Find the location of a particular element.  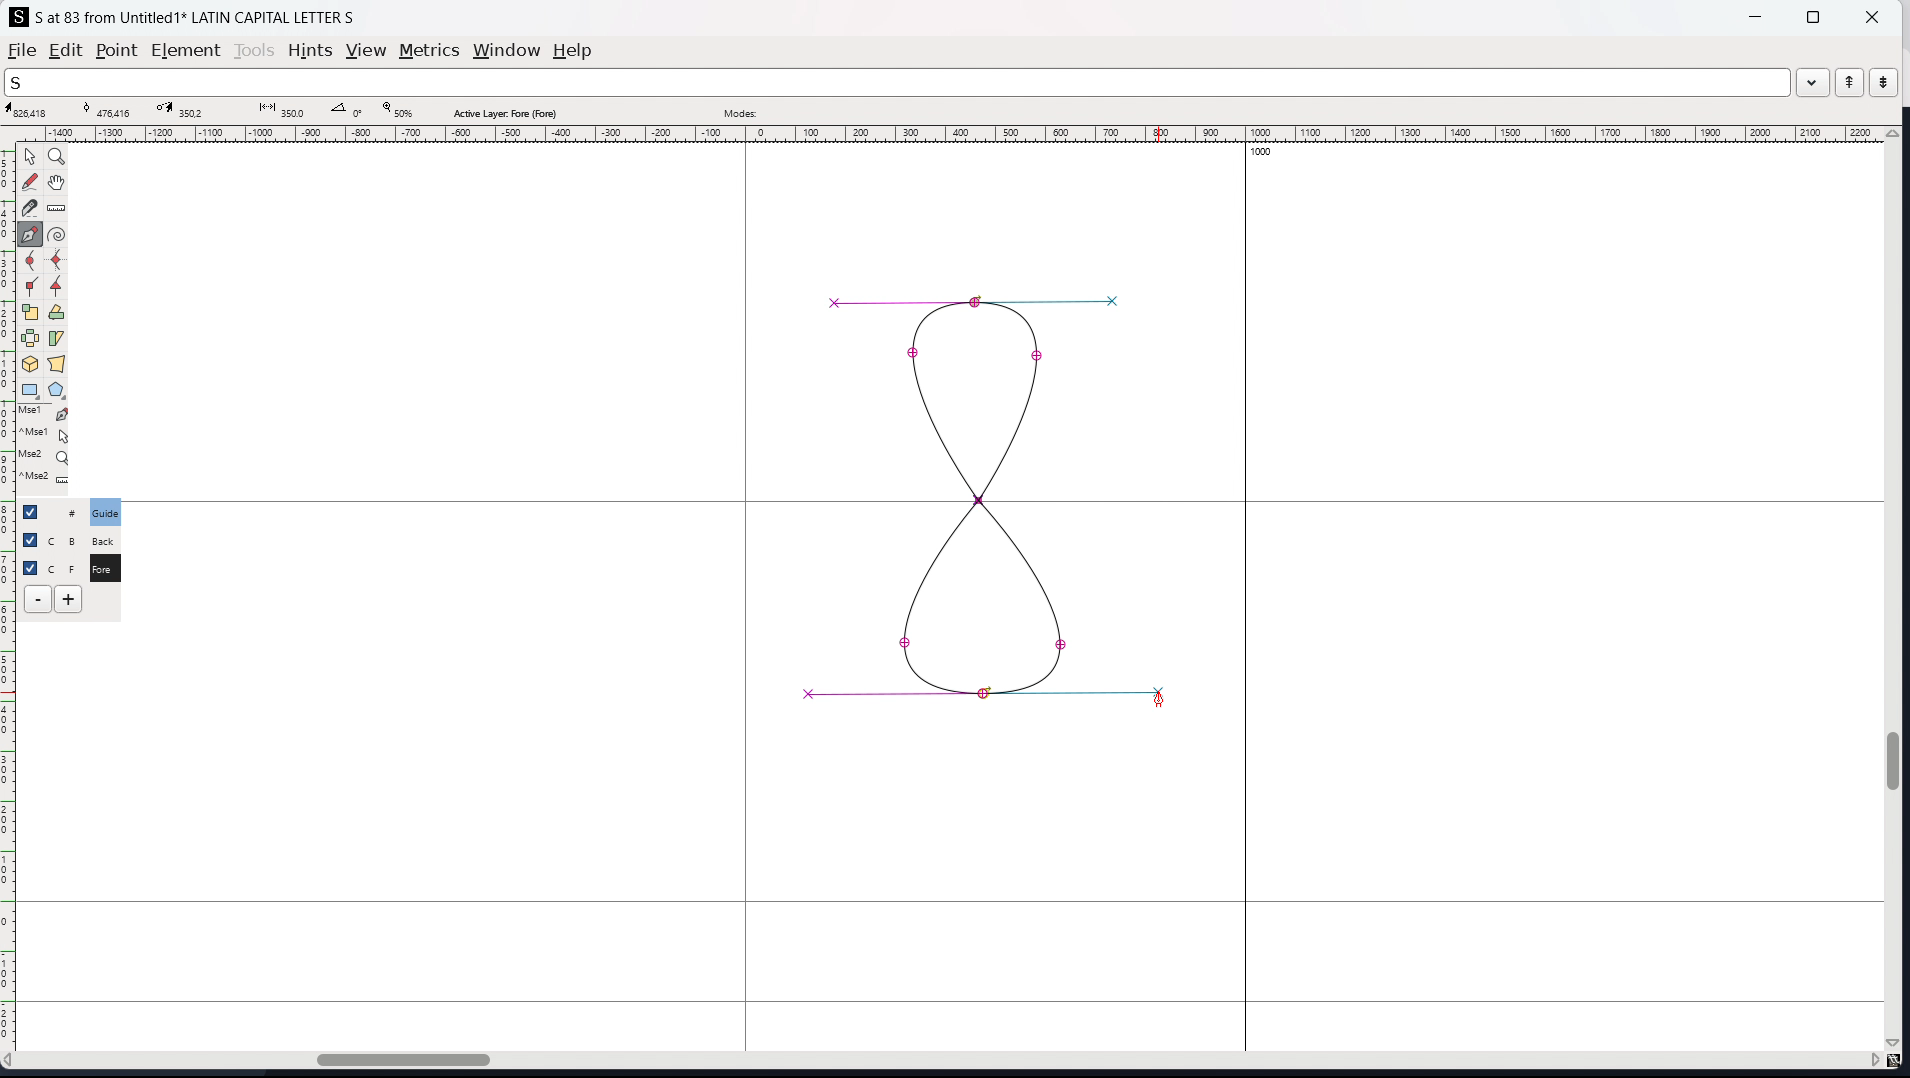

cursor is located at coordinates (1158, 700).